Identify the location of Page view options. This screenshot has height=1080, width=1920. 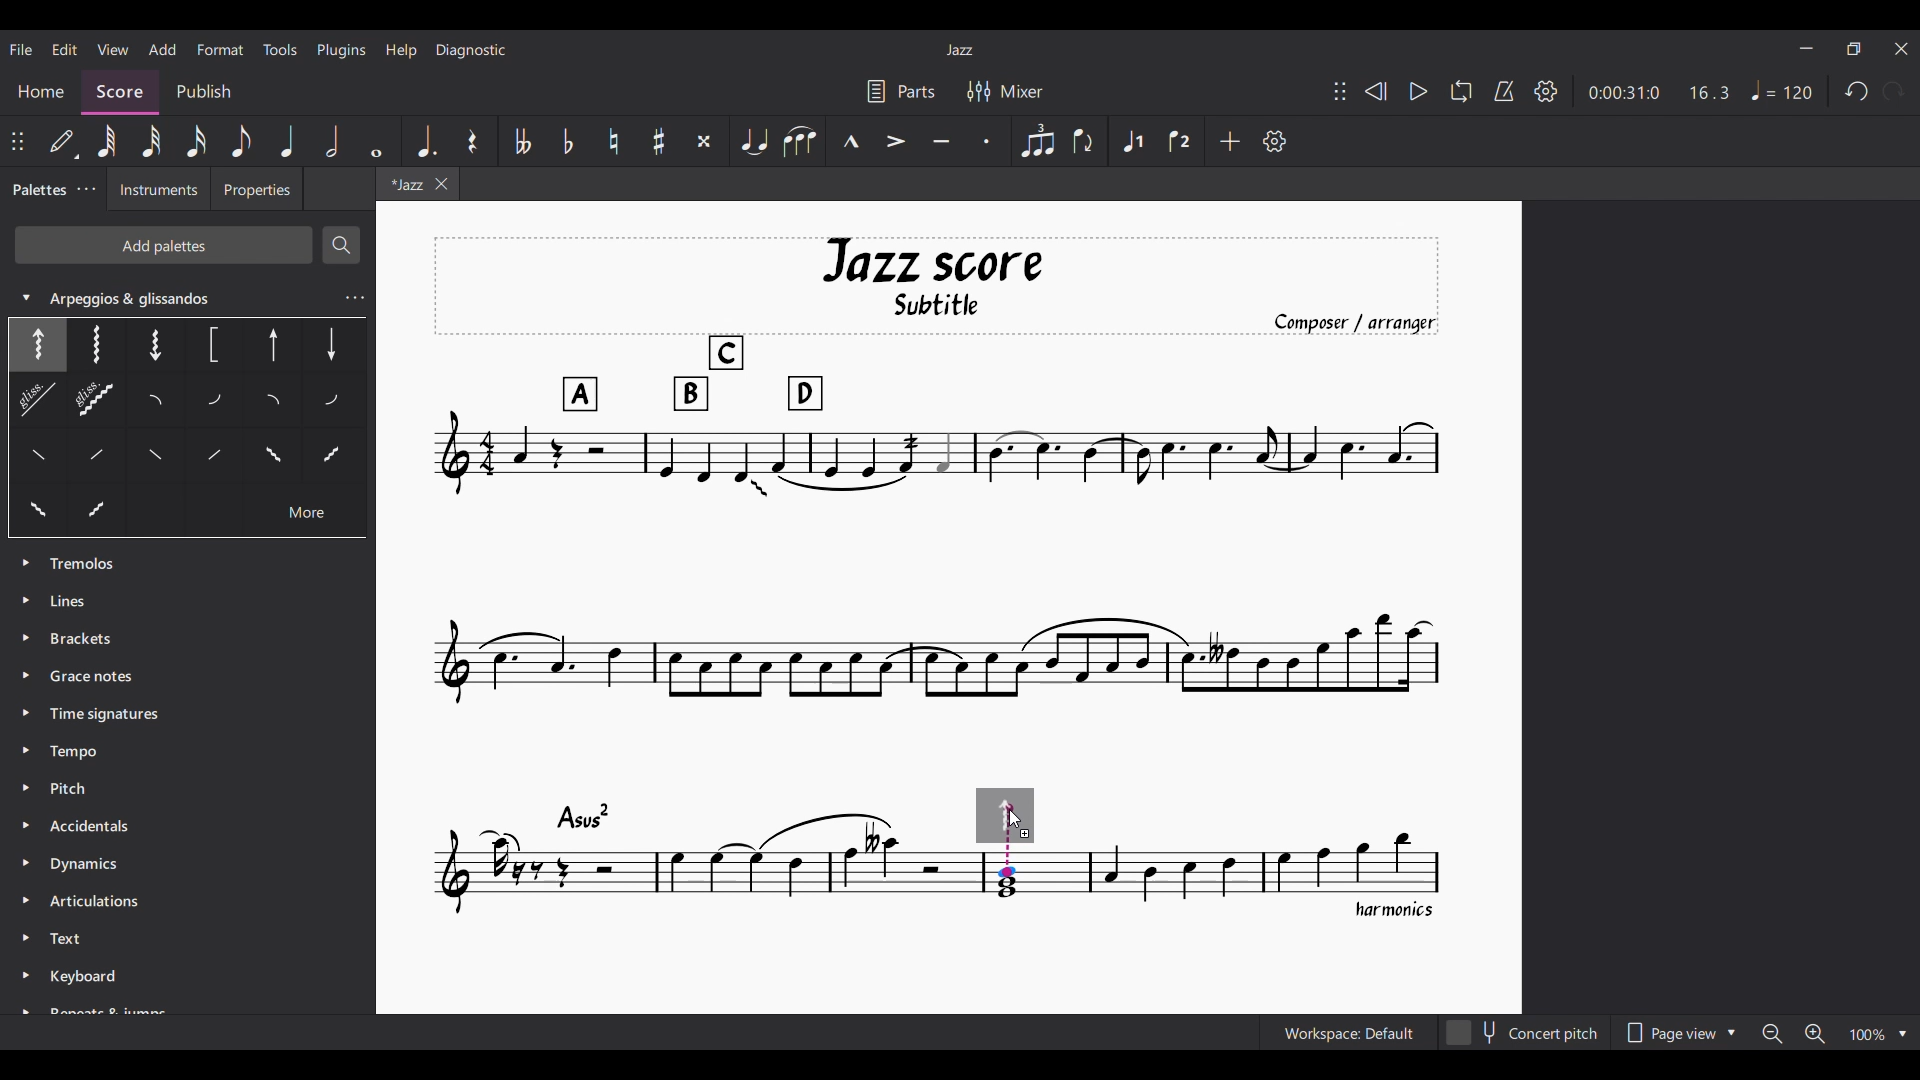
(1682, 1032).